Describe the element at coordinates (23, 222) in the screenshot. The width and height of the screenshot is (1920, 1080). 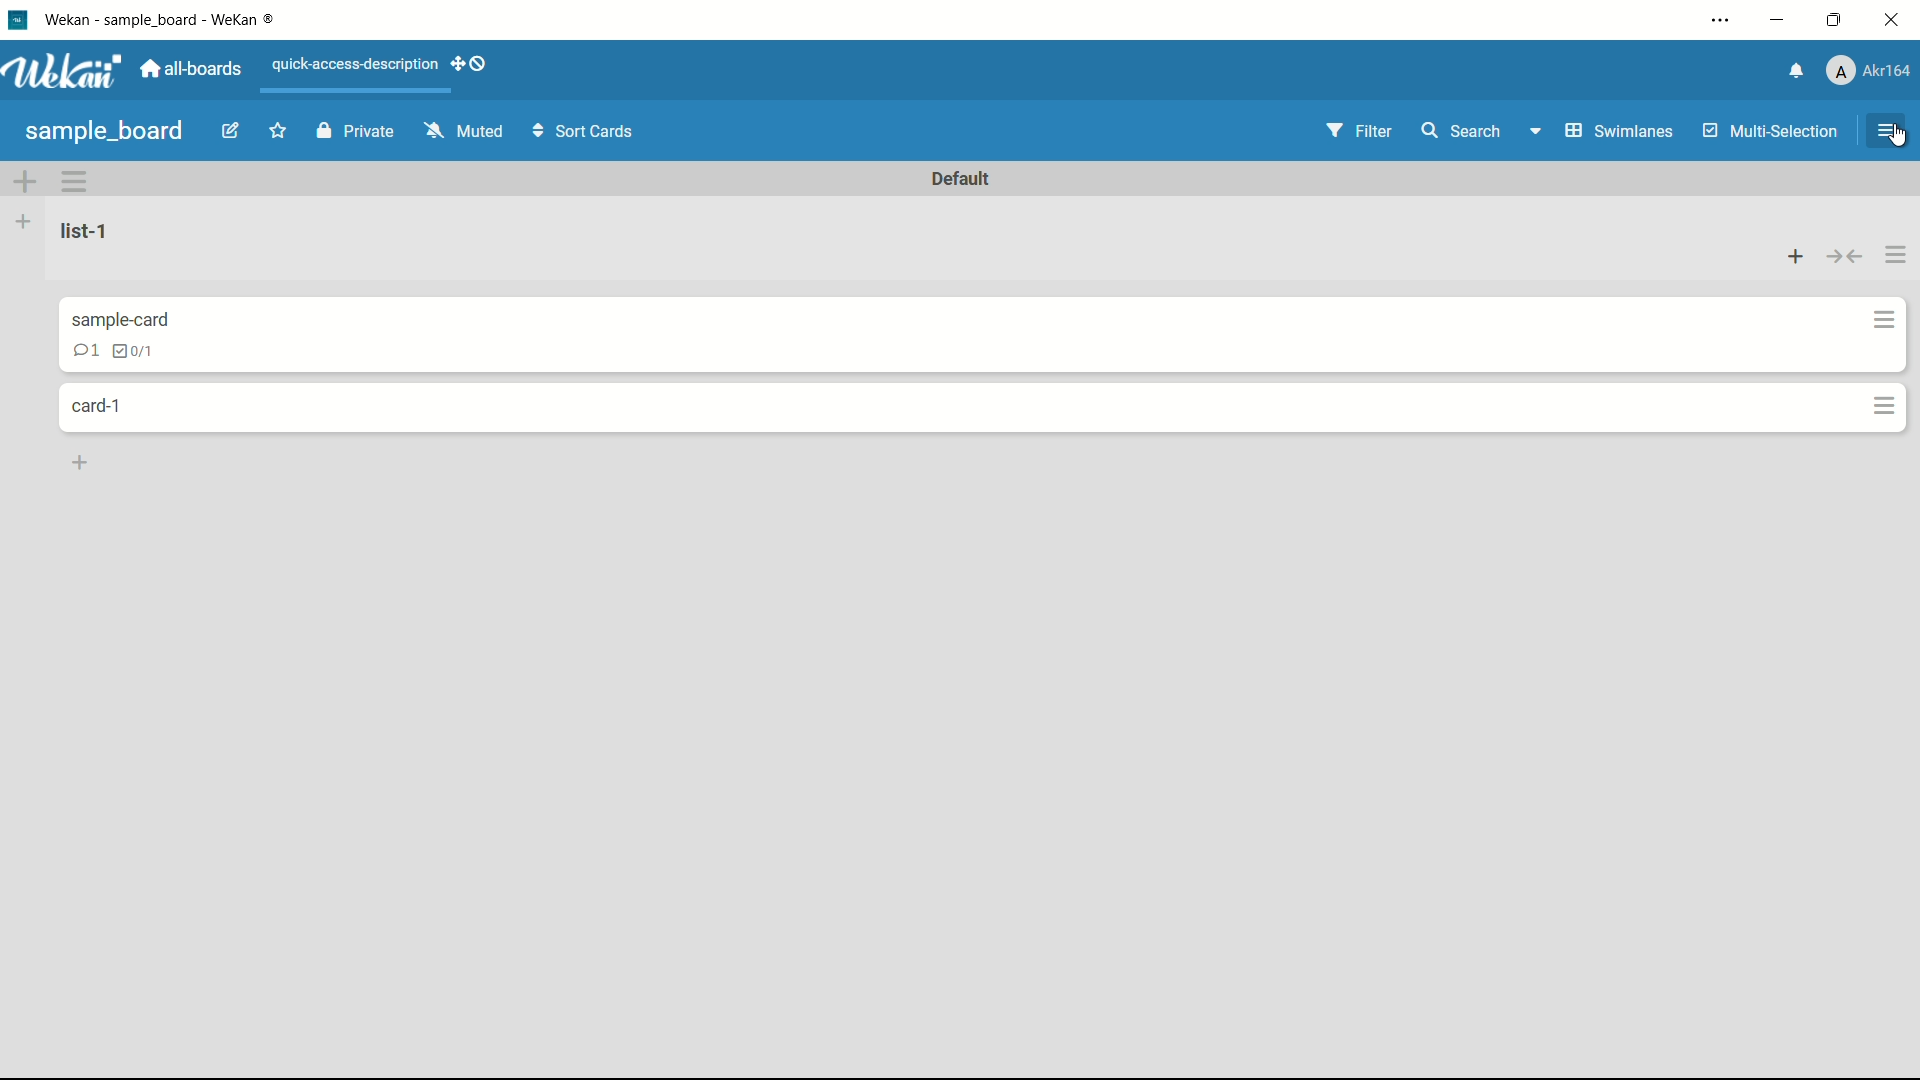
I see `add list` at that location.